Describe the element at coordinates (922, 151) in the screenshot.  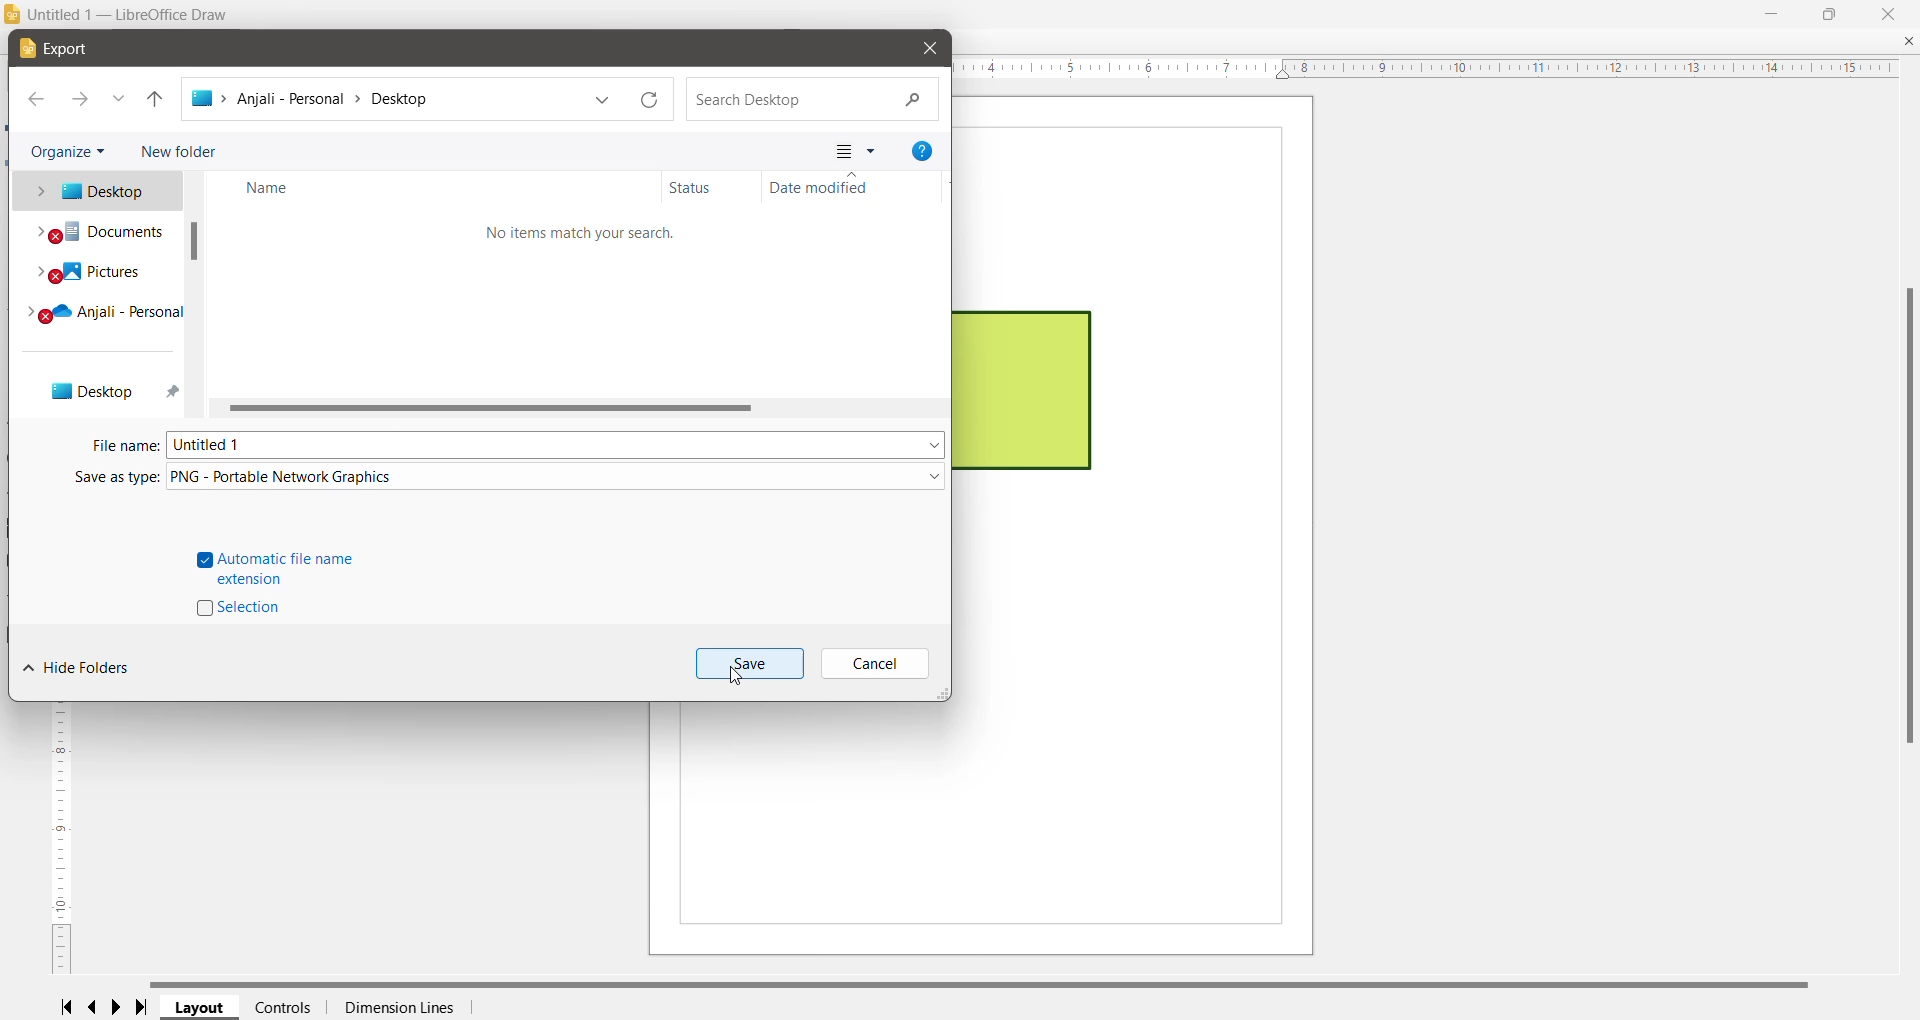
I see `Get help` at that location.